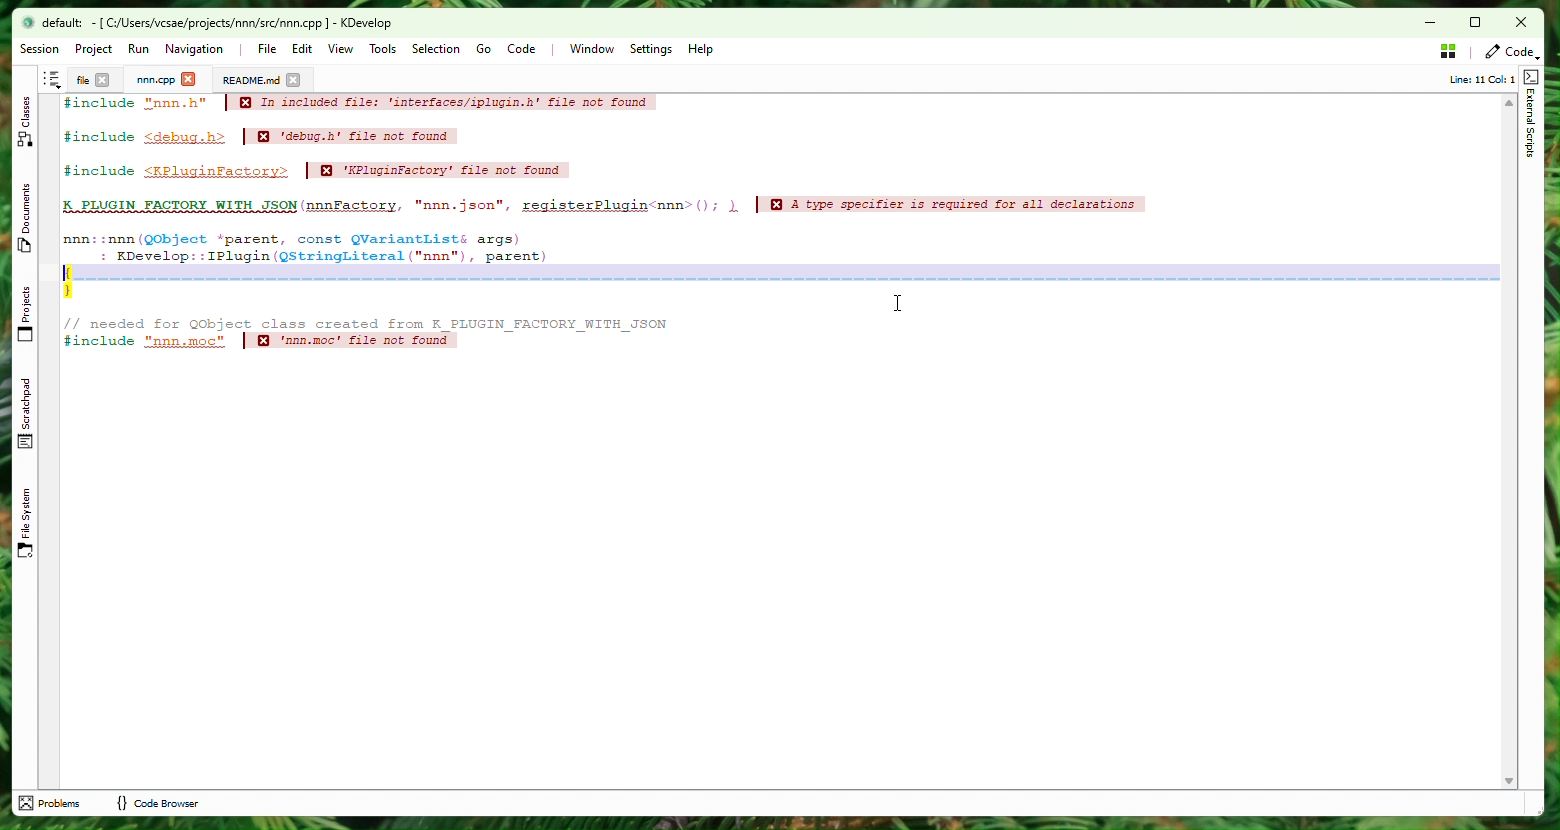 This screenshot has width=1560, height=830. I want to click on close tab, so click(103, 81).